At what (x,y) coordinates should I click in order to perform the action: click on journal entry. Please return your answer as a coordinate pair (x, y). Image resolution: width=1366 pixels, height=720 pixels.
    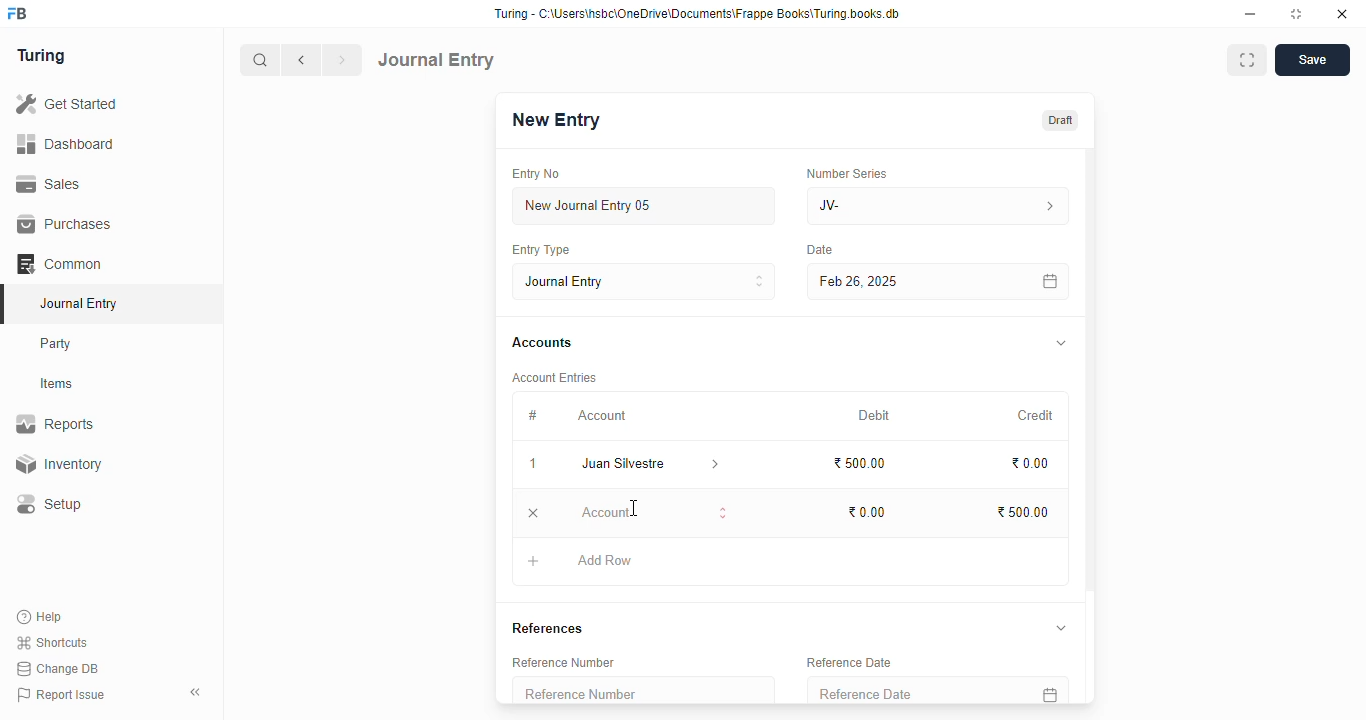
    Looking at the image, I should click on (437, 59).